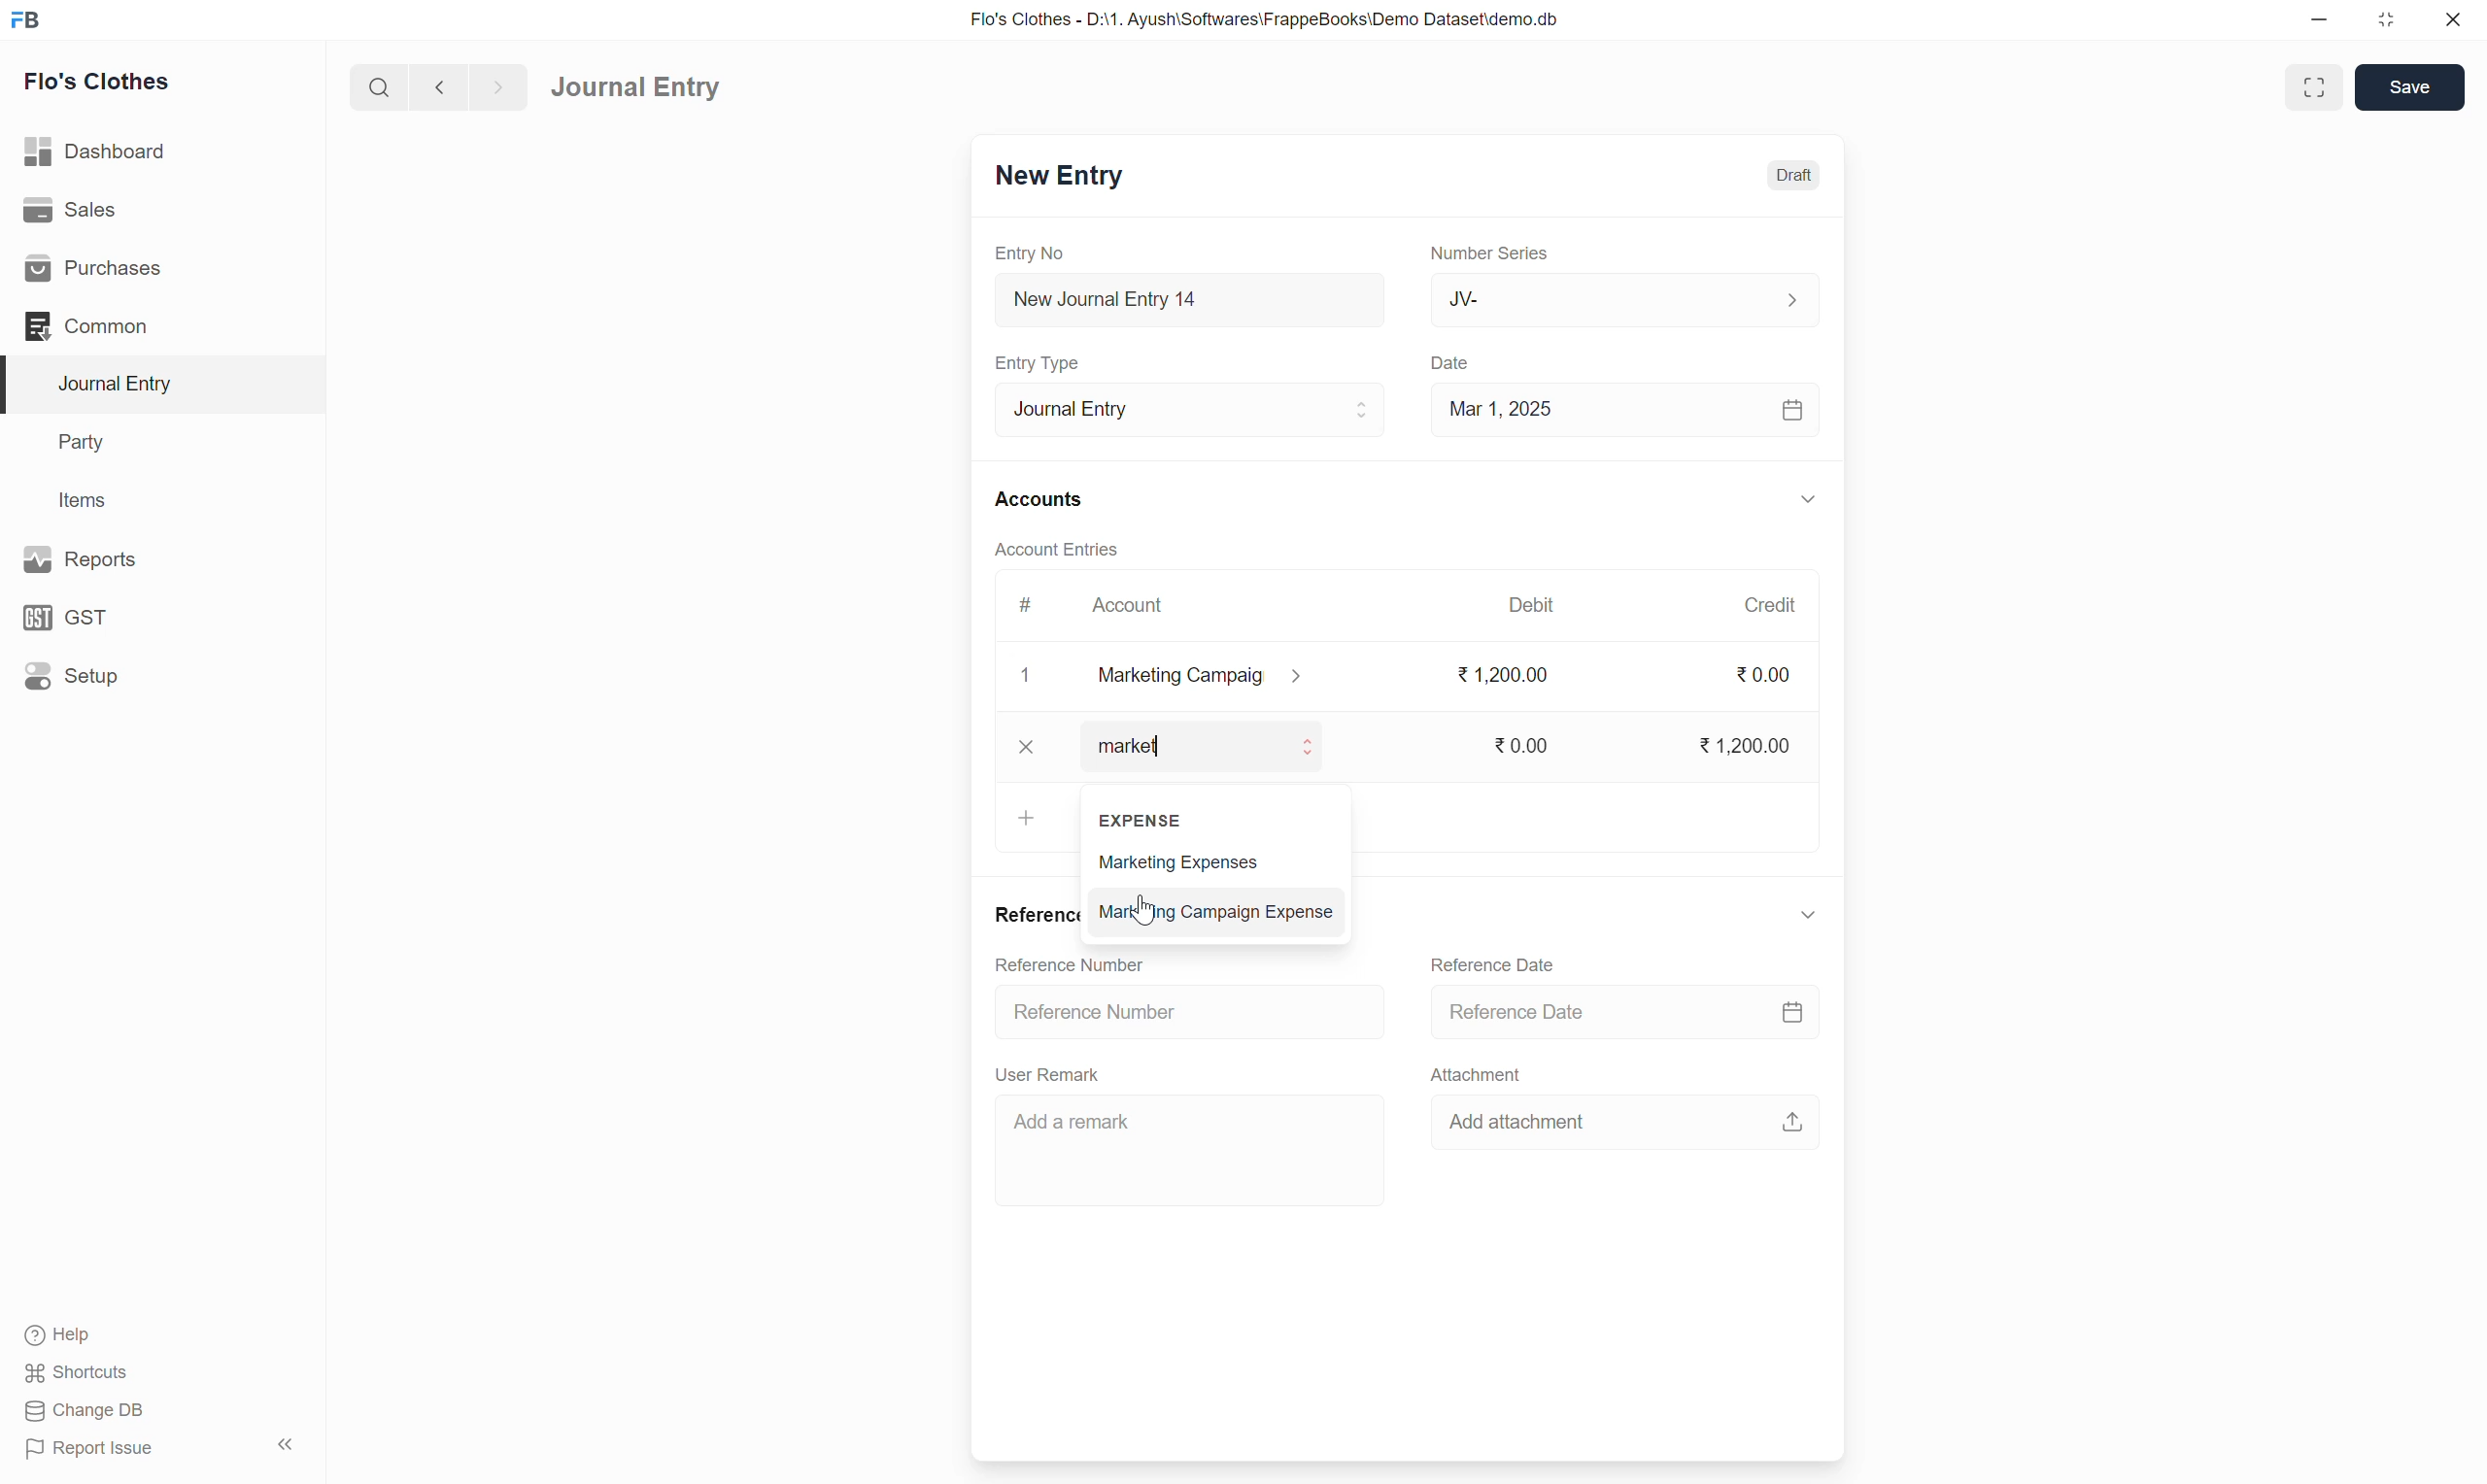 The width and height of the screenshot is (2487, 1484). Describe the element at coordinates (72, 675) in the screenshot. I see `Setup` at that location.